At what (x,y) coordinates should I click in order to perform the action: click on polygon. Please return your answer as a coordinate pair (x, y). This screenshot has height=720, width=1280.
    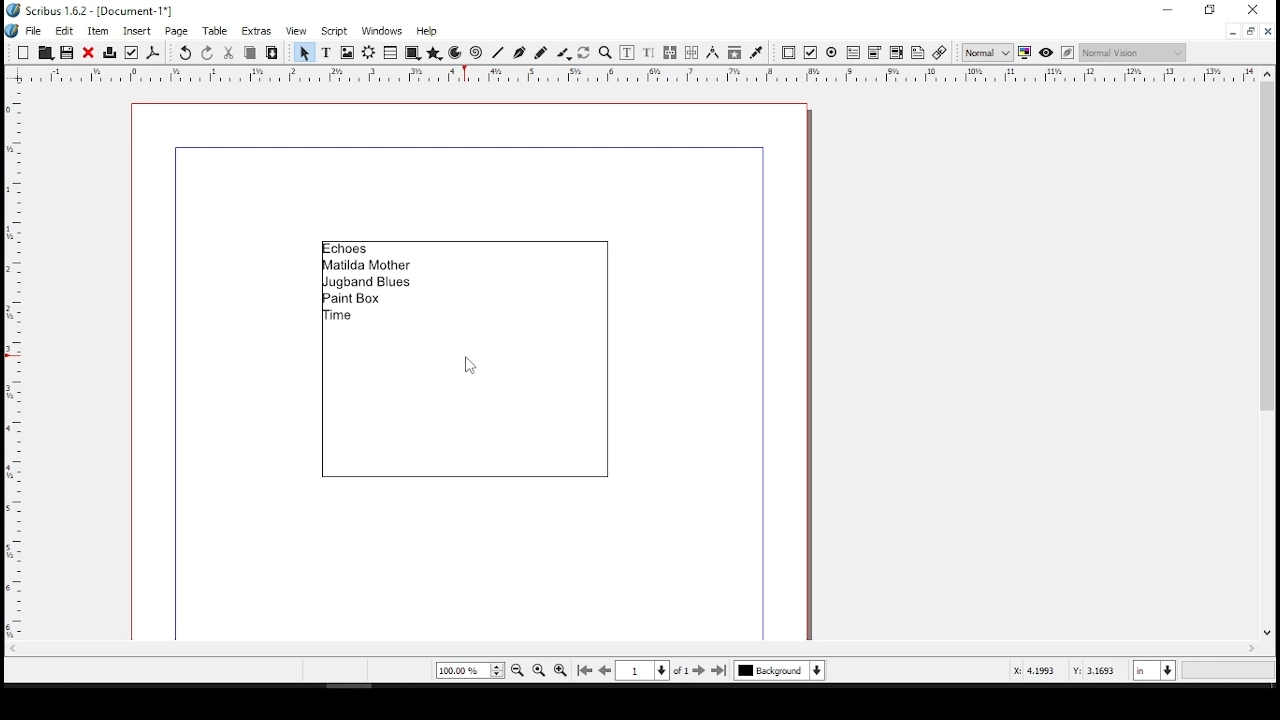
    Looking at the image, I should click on (435, 54).